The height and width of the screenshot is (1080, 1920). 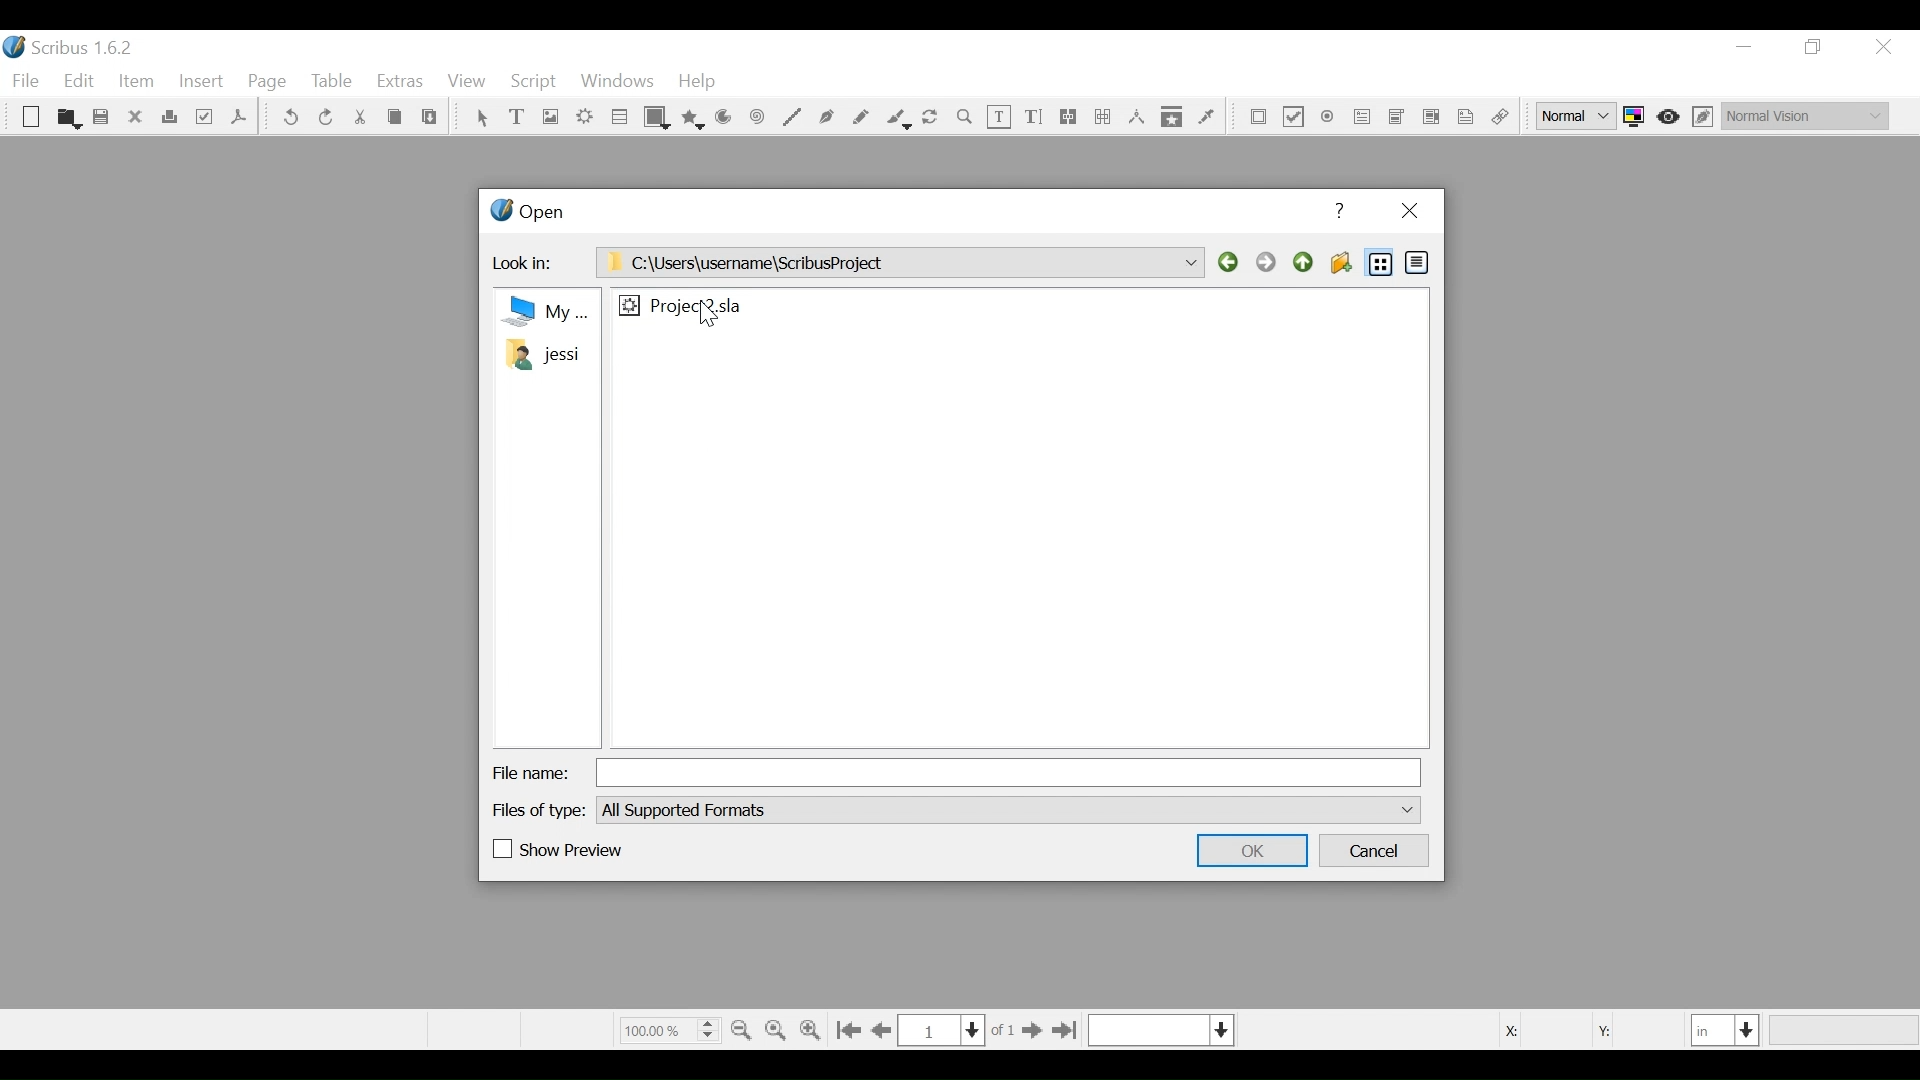 I want to click on Table, so click(x=333, y=83).